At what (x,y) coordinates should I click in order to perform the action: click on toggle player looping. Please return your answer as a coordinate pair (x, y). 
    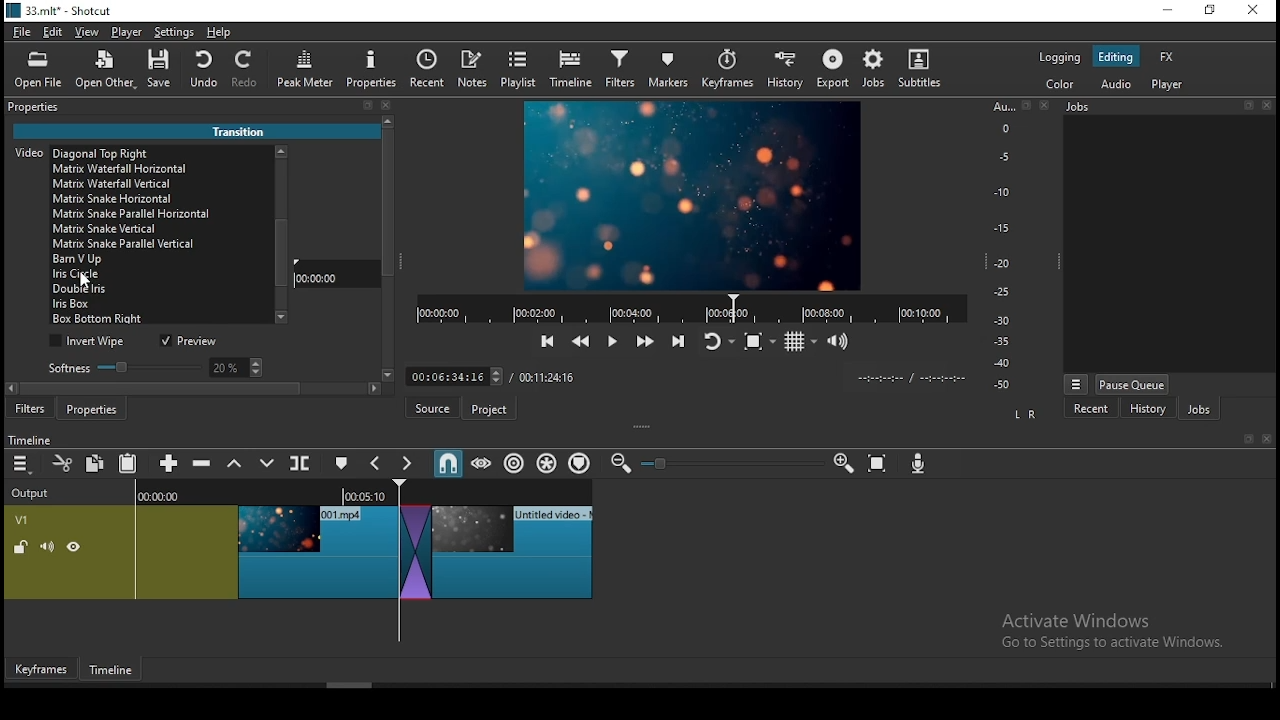
    Looking at the image, I should click on (716, 343).